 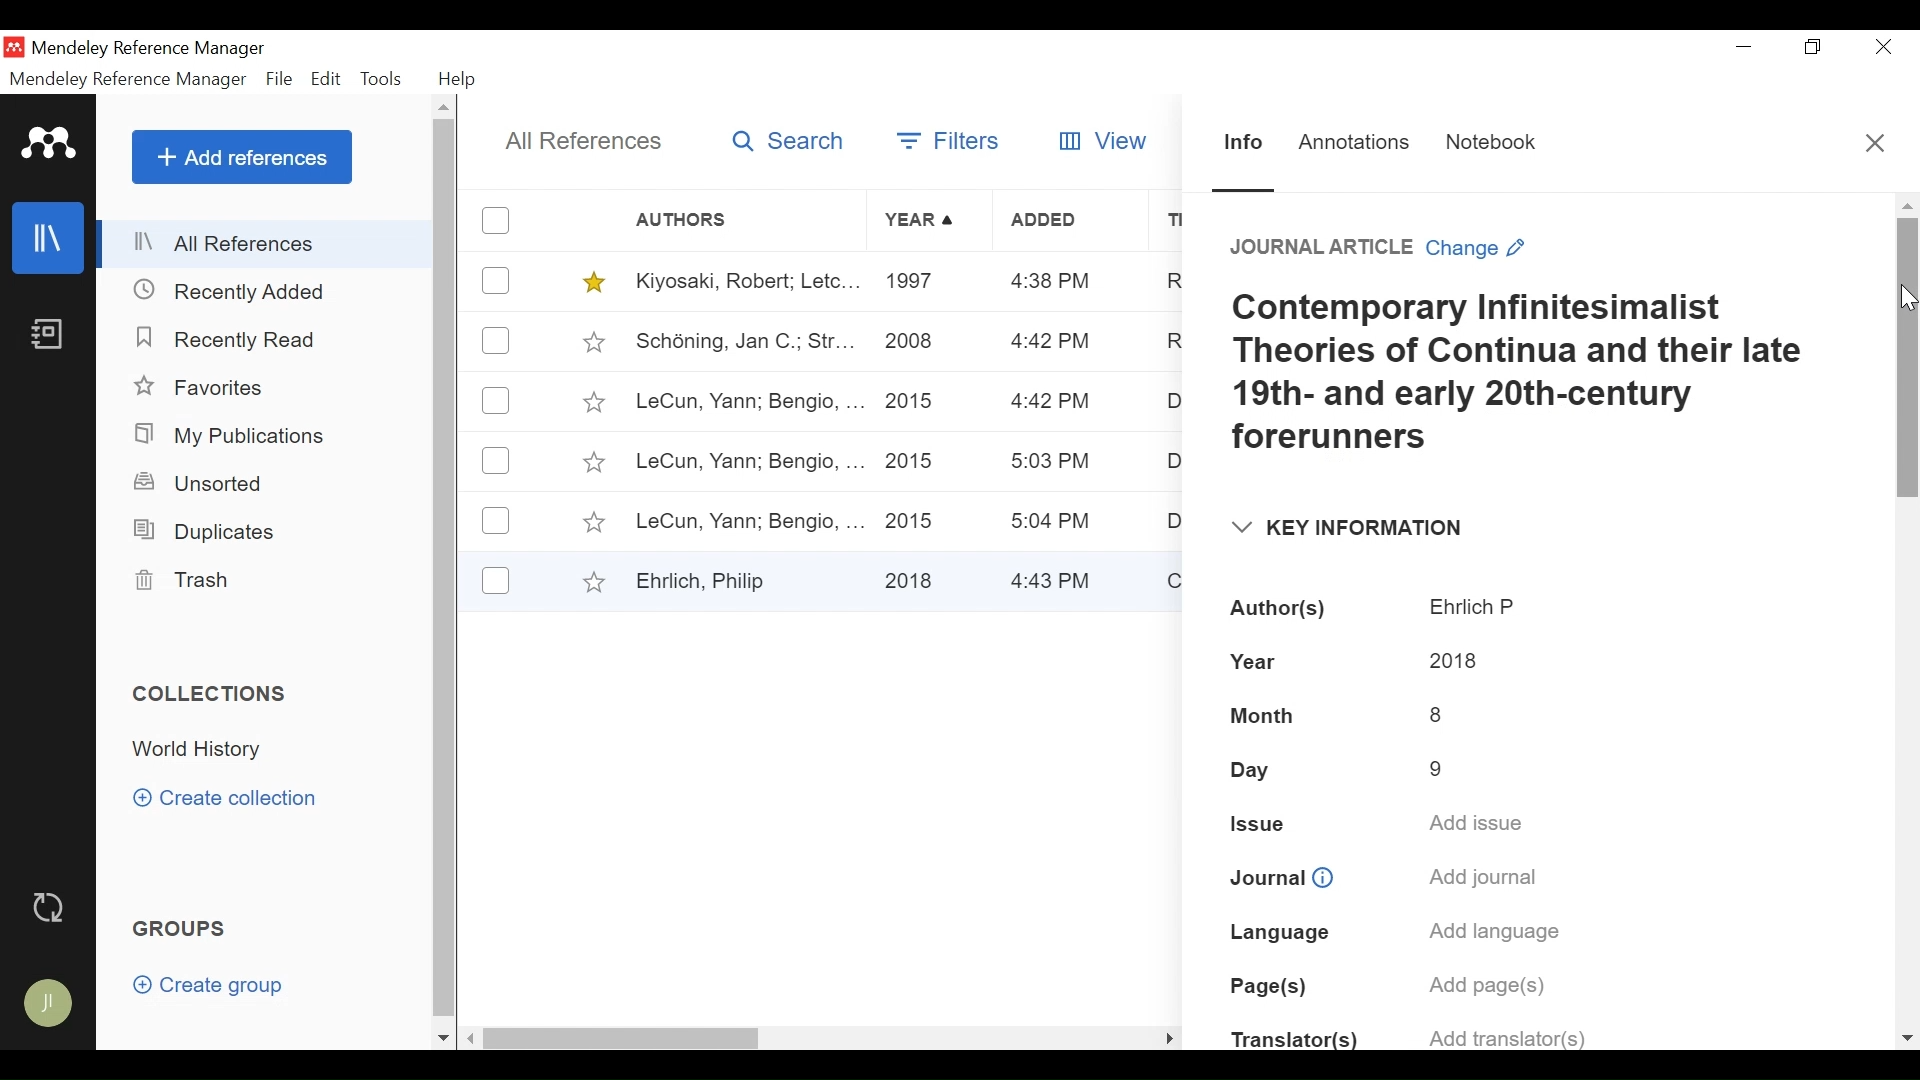 I want to click on horizontal scroll bar, so click(x=626, y=1037).